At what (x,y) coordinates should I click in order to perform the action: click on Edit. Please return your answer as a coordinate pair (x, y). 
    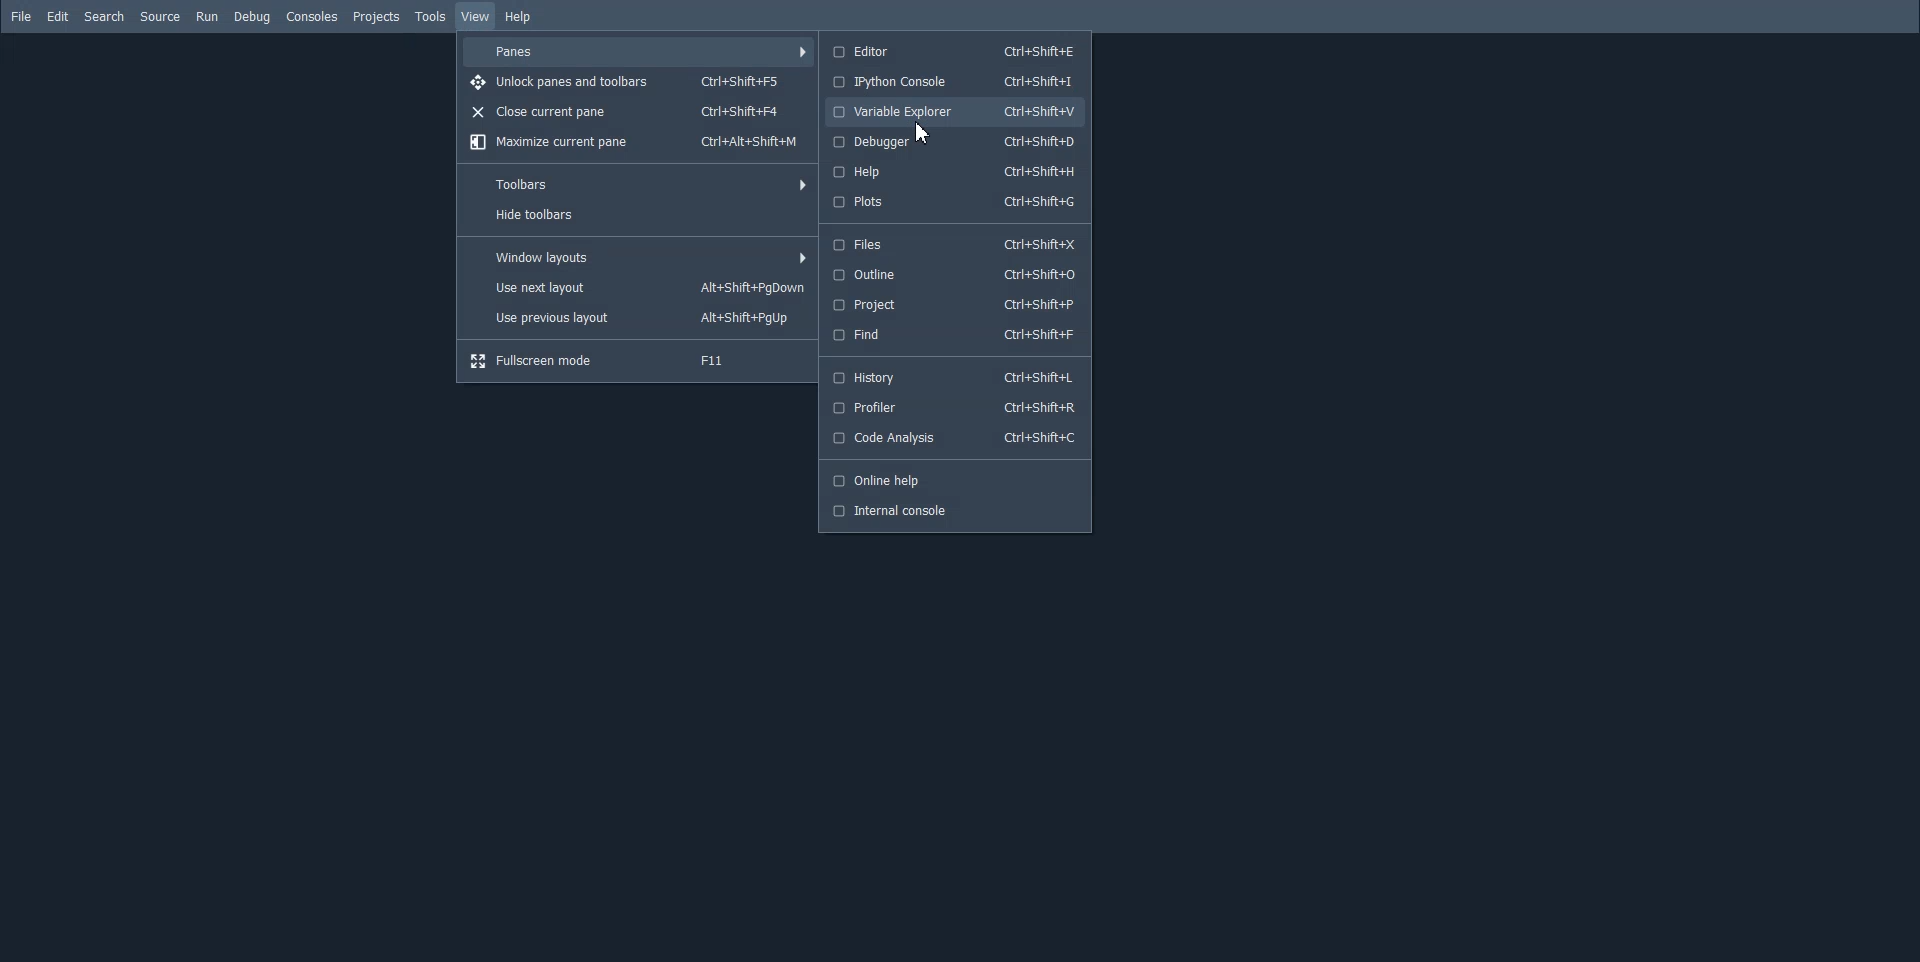
    Looking at the image, I should click on (59, 16).